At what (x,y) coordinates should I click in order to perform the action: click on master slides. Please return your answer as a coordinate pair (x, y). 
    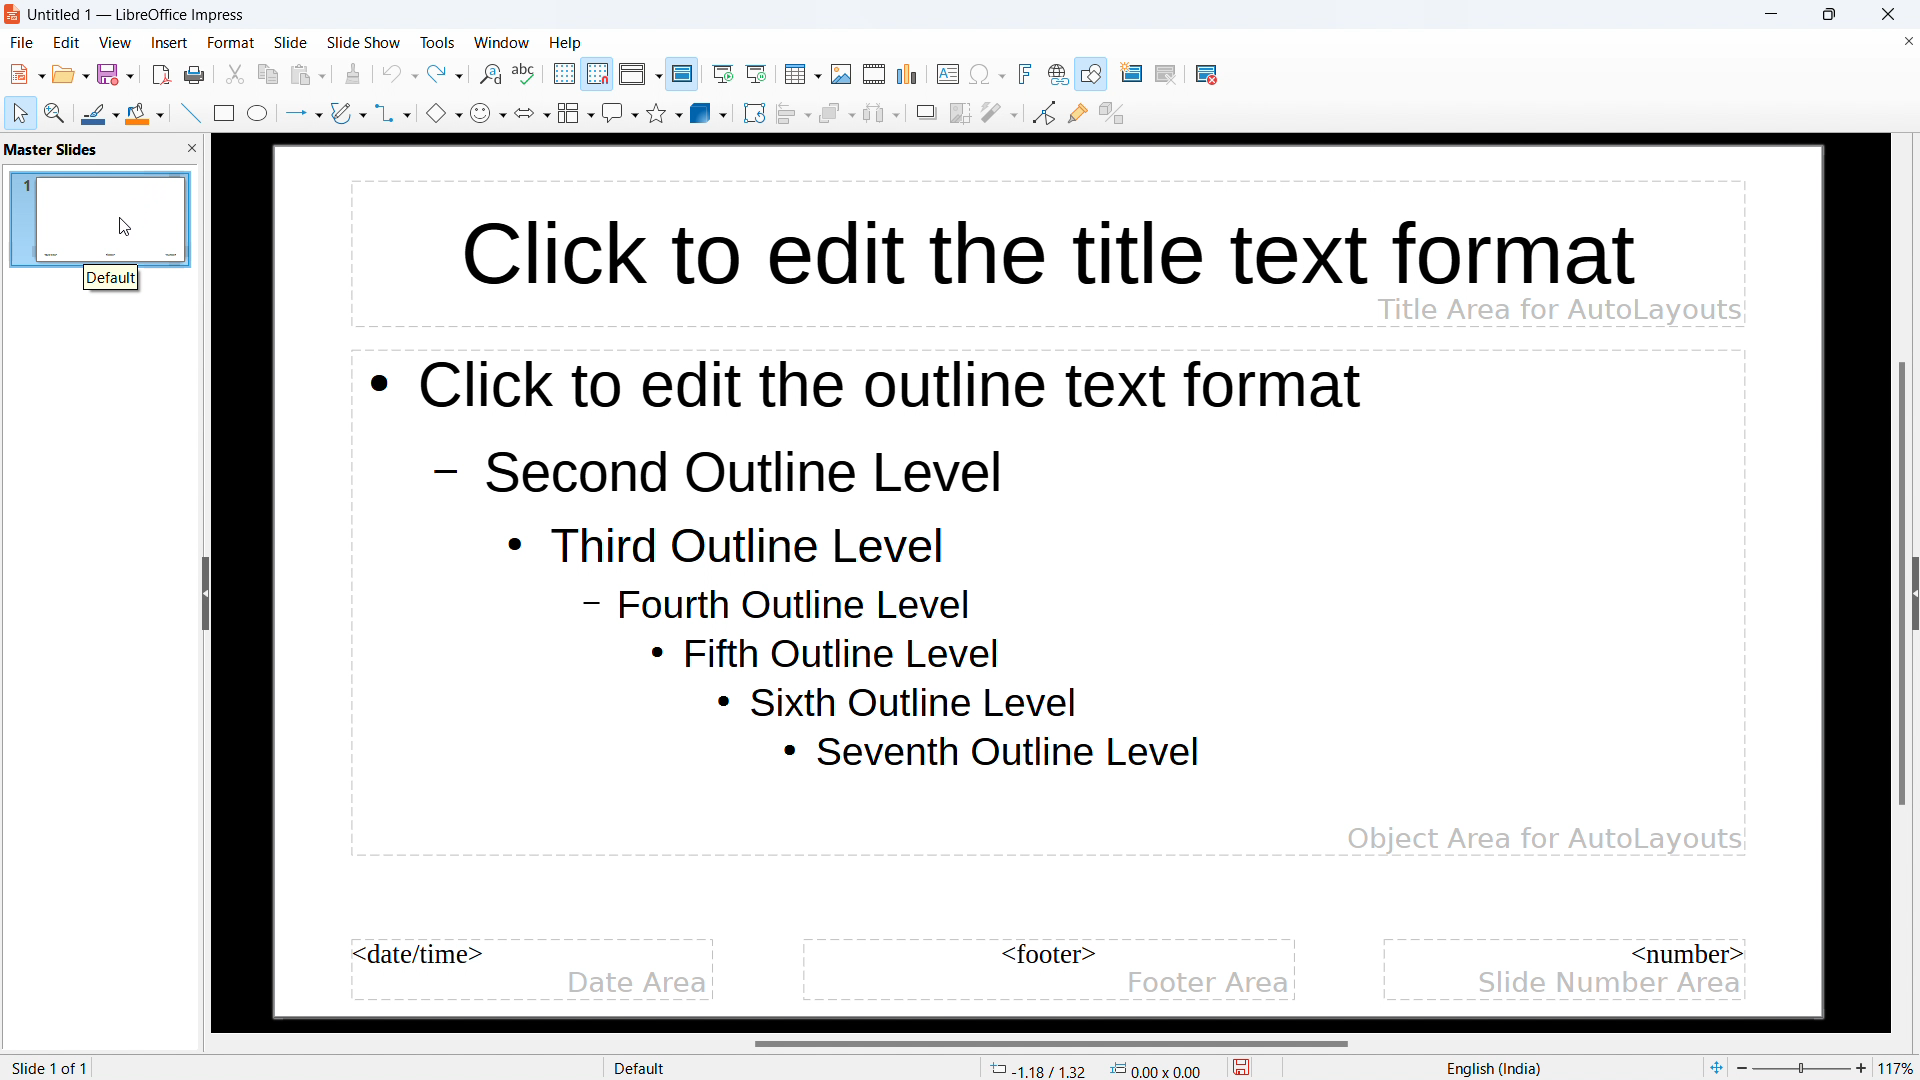
    Looking at the image, I should click on (52, 150).